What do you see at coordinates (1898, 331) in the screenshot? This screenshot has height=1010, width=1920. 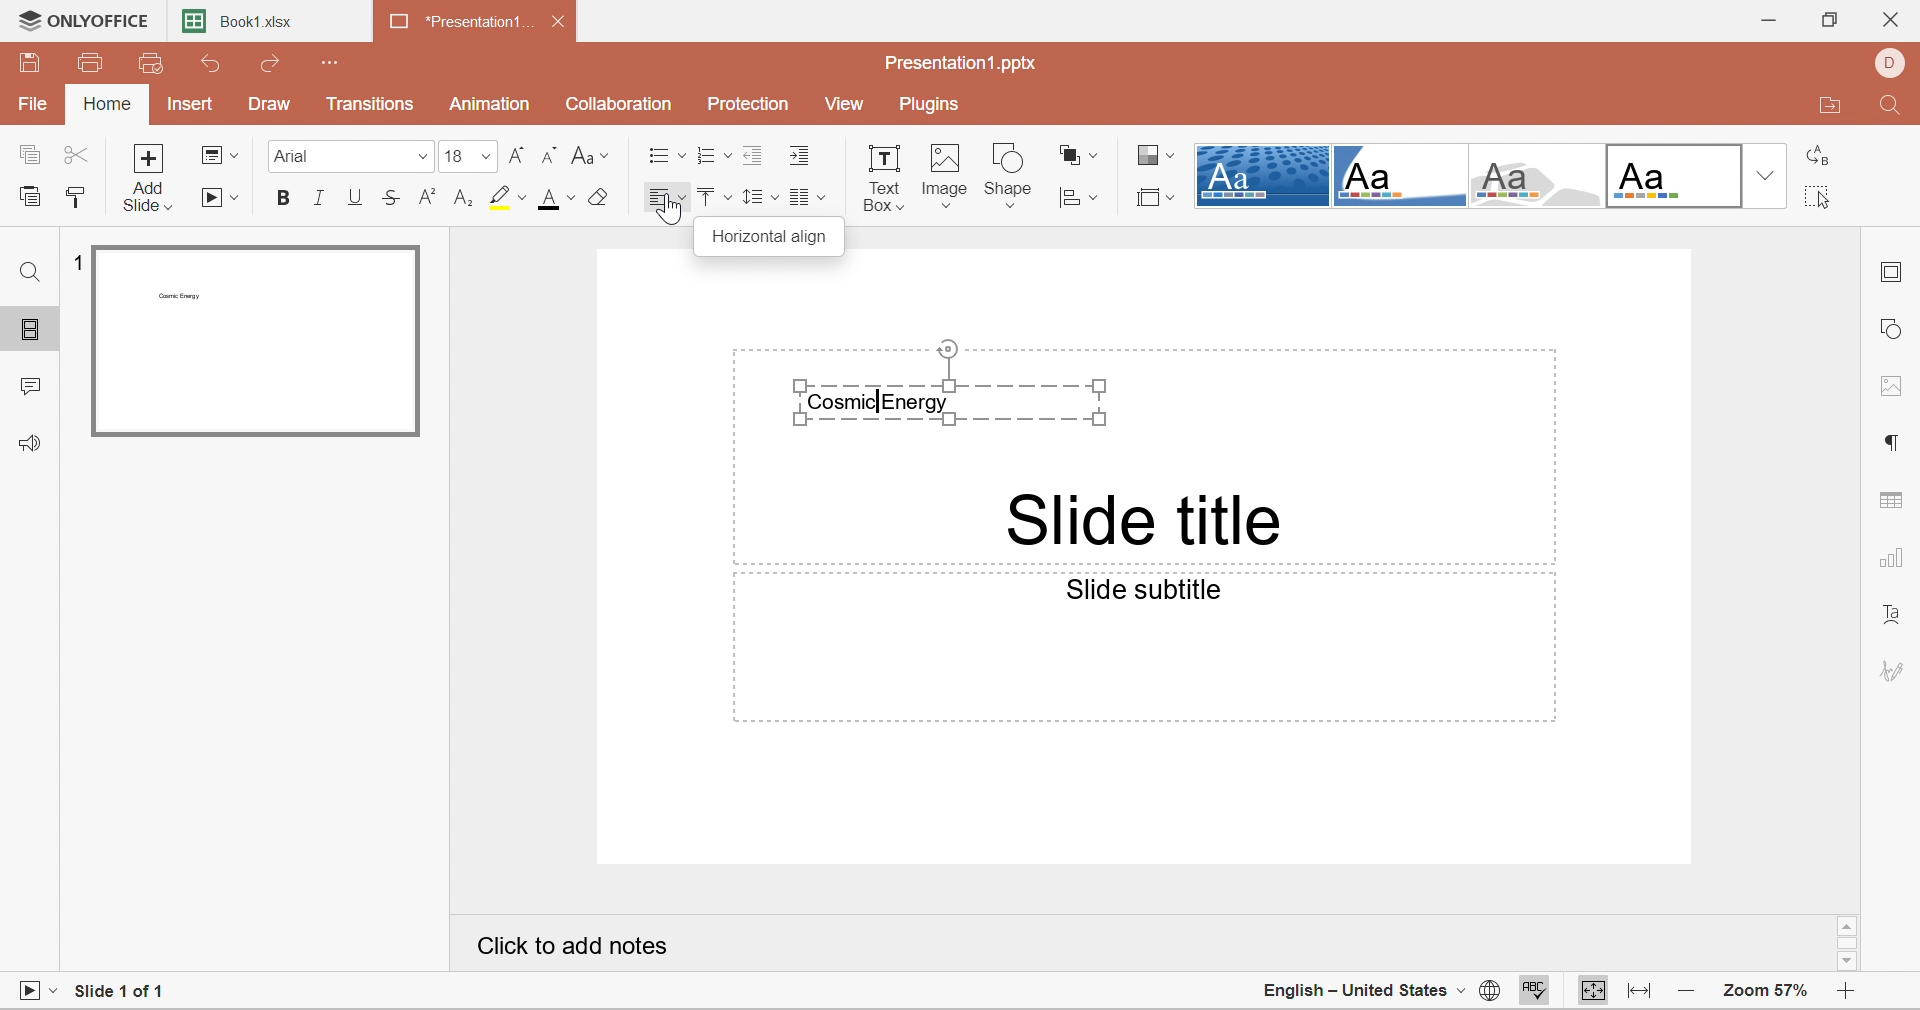 I see `Shape settings` at bounding box center [1898, 331].